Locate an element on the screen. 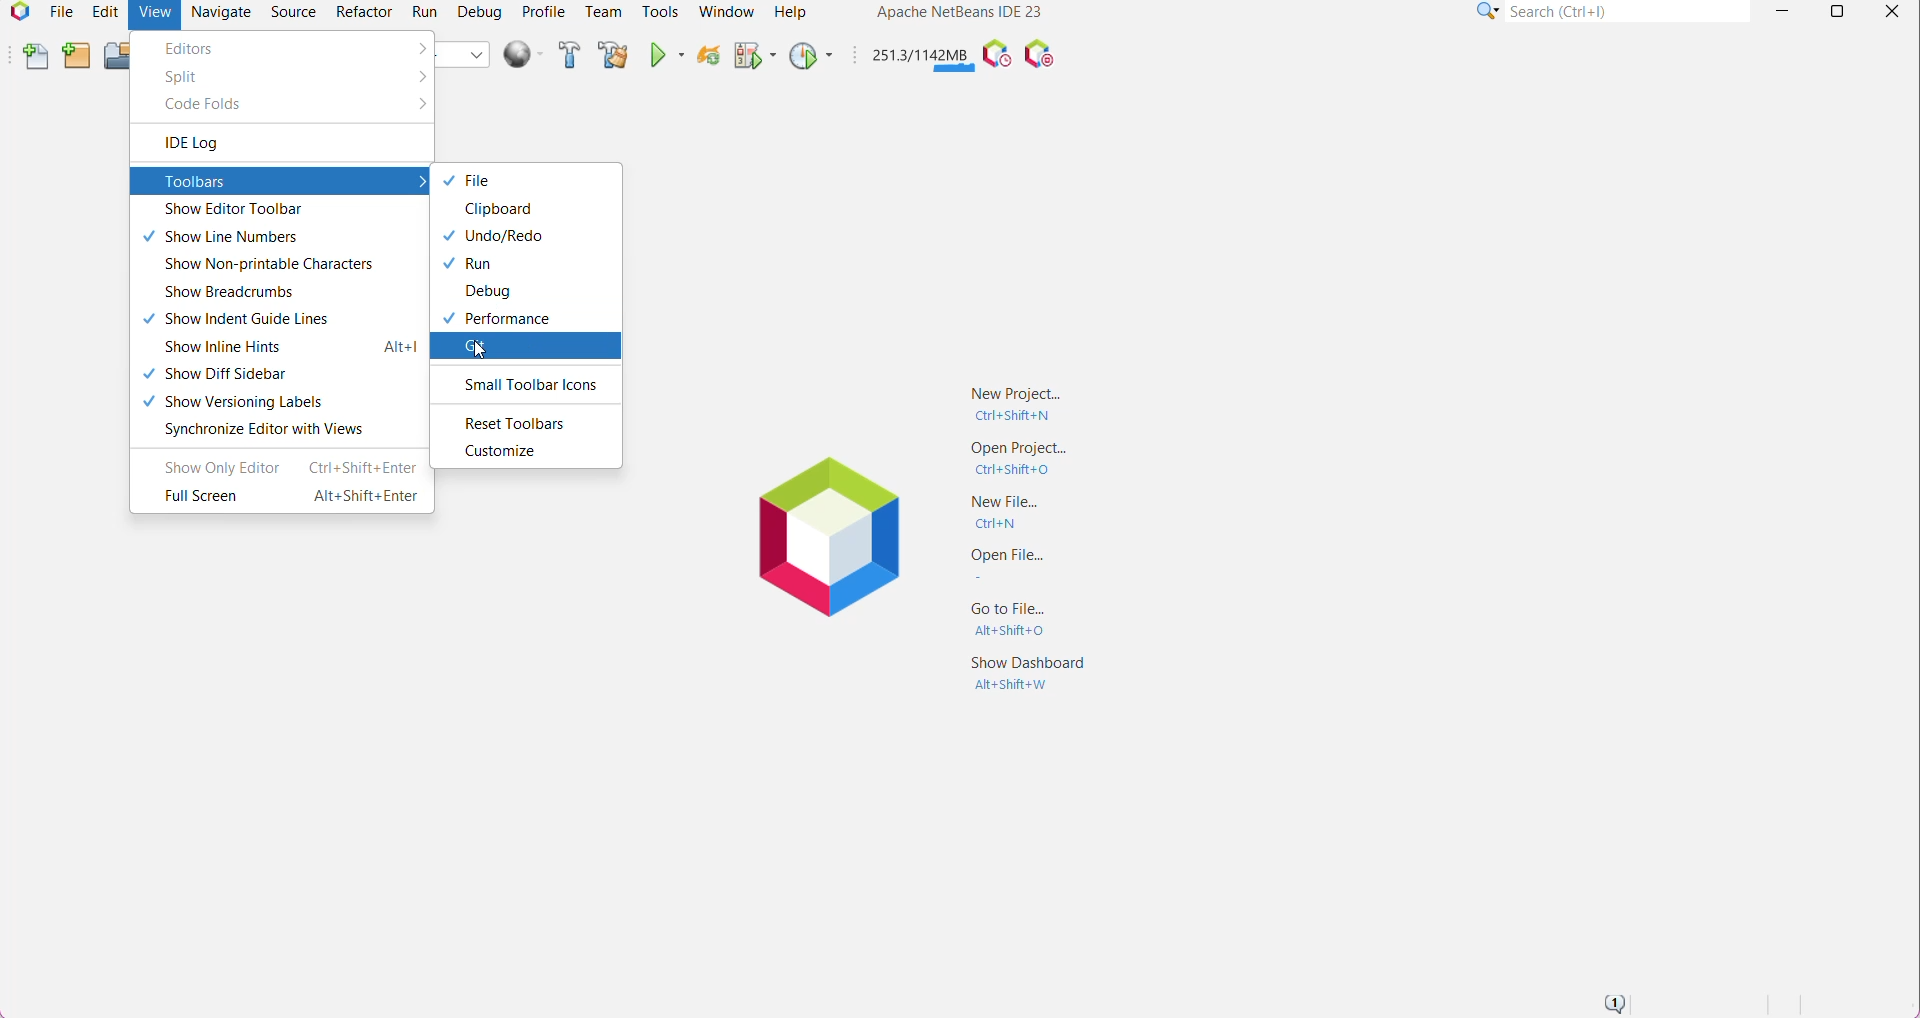 The height and width of the screenshot is (1018, 1920). Open Project is located at coordinates (117, 57).